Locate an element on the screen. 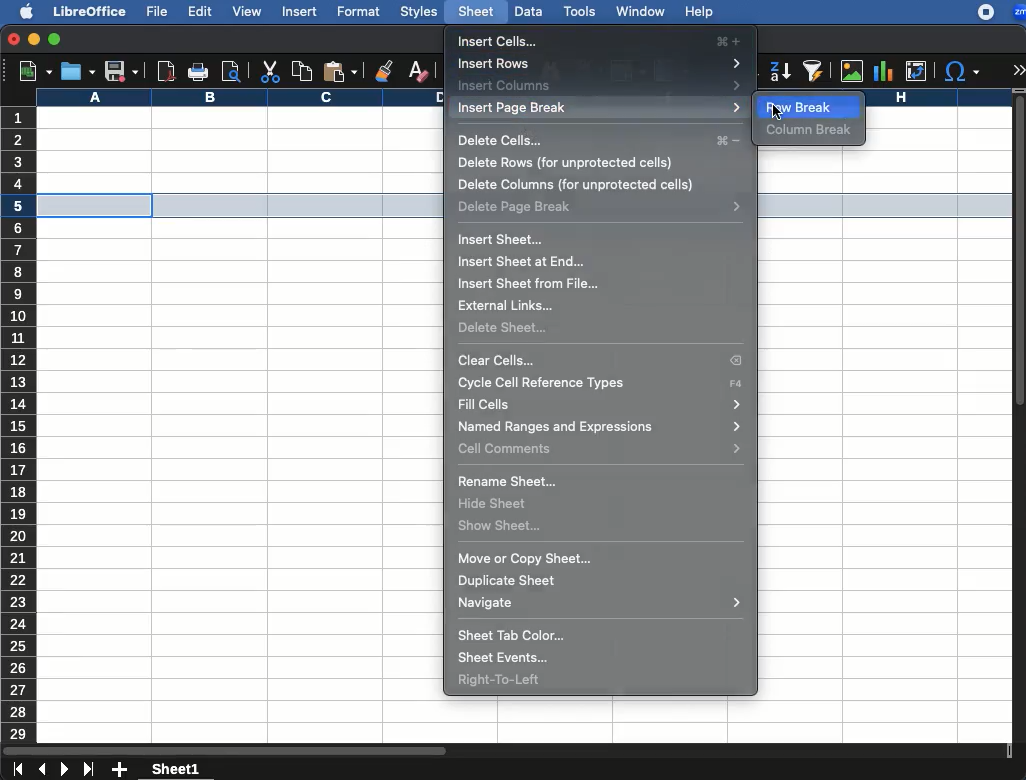  last sheet is located at coordinates (88, 771).